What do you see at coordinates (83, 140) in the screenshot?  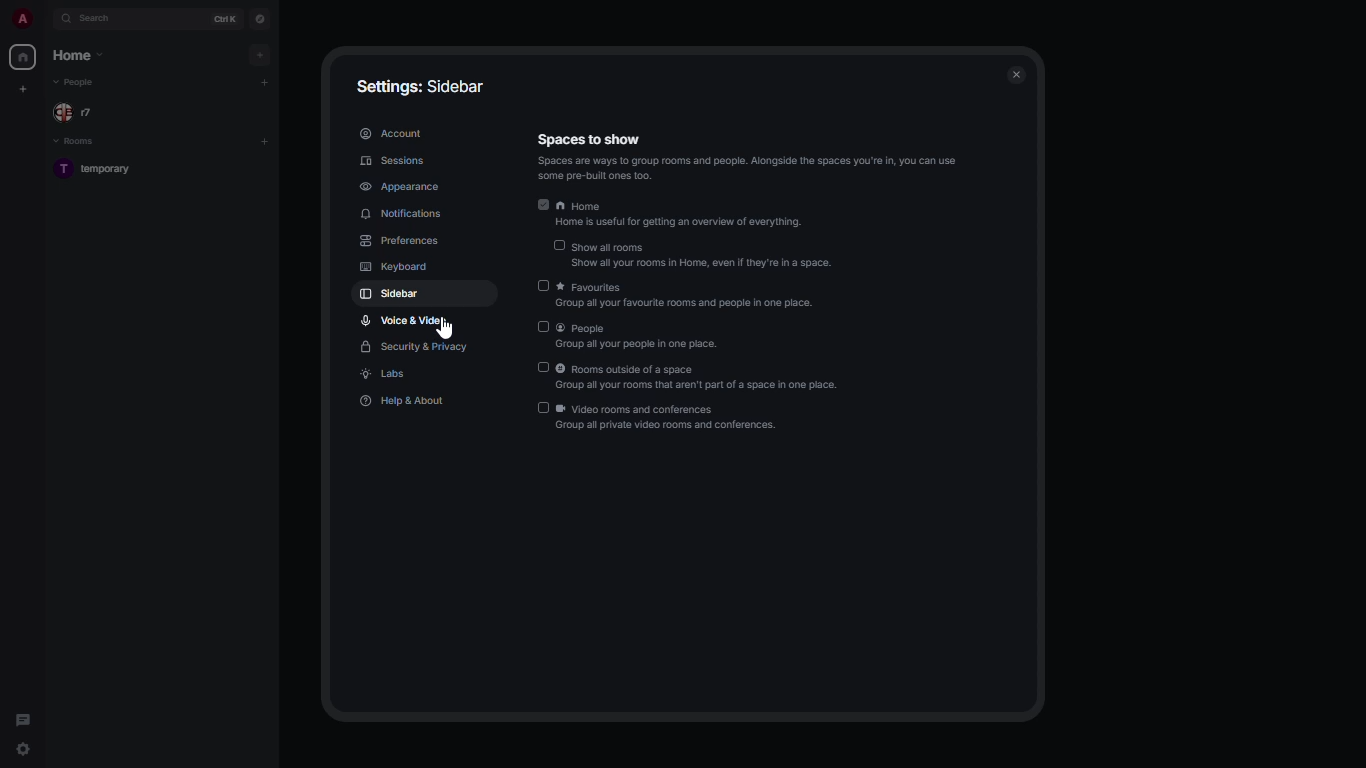 I see `rooms` at bounding box center [83, 140].